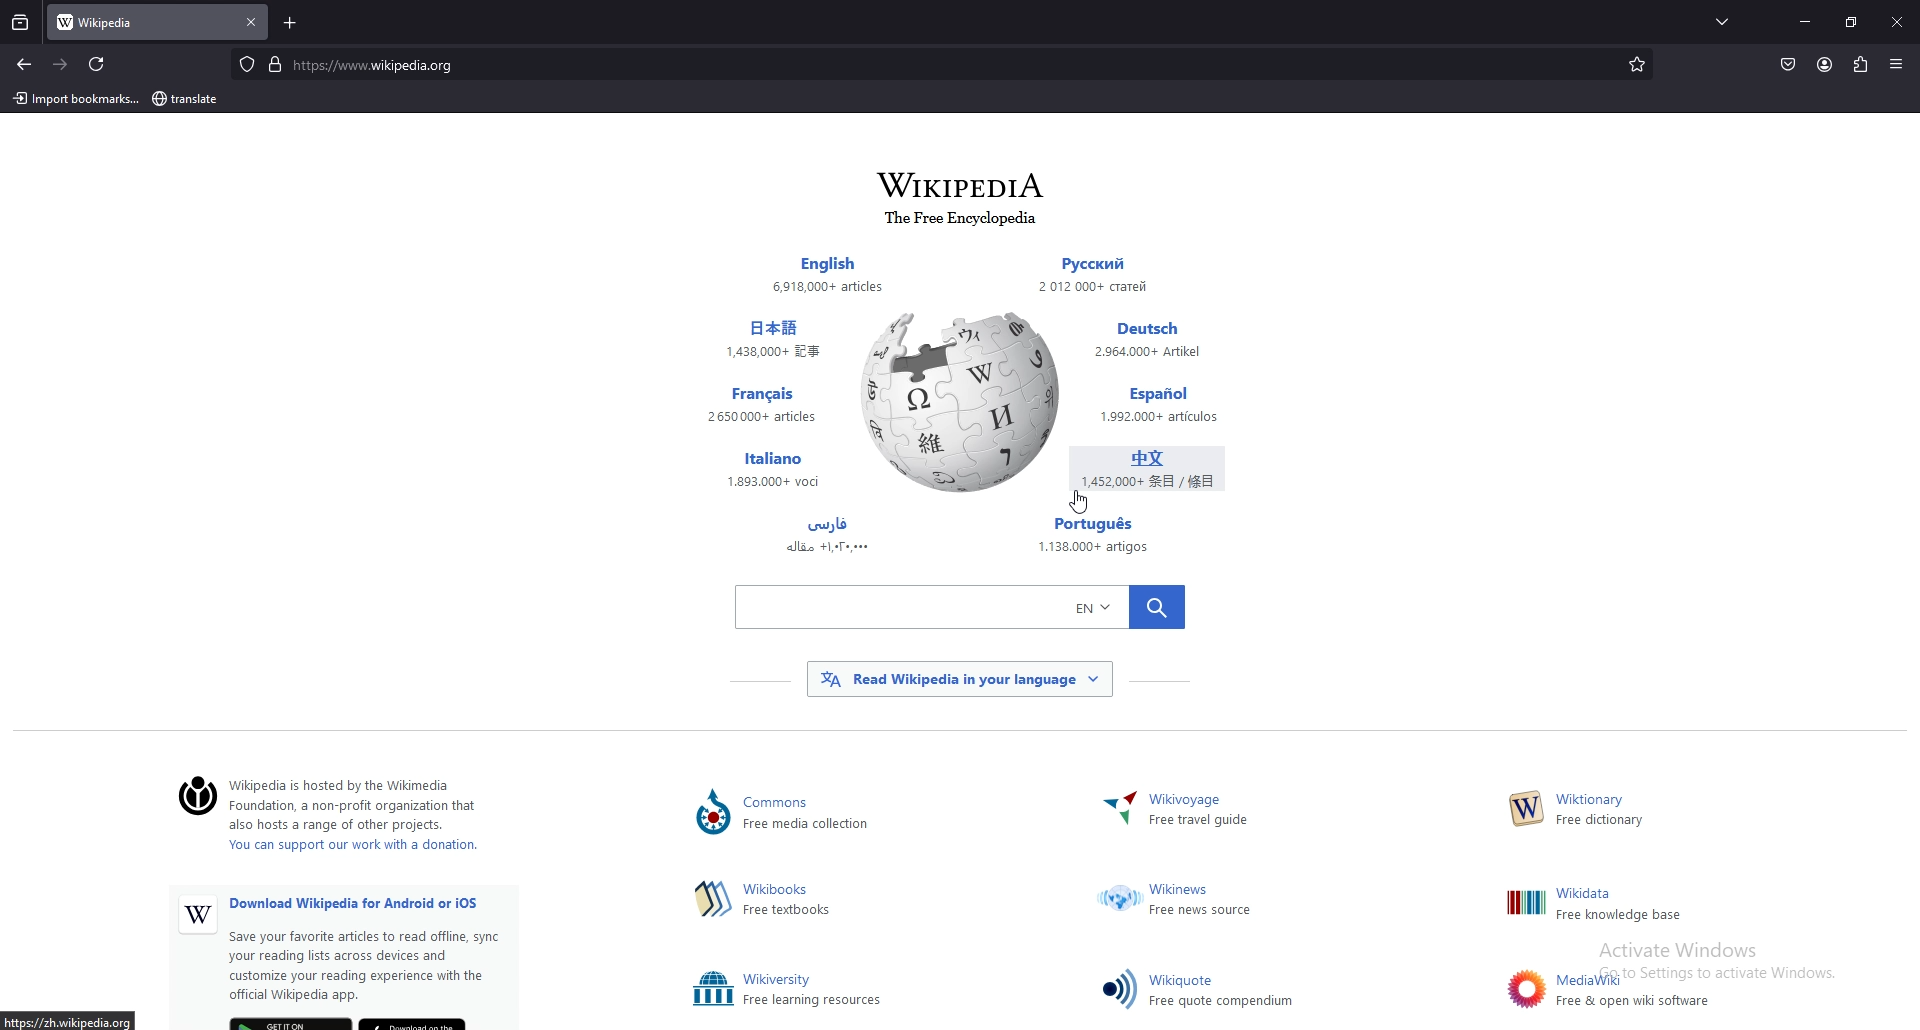 The height and width of the screenshot is (1030, 1920). I want to click on , so click(1636, 991).